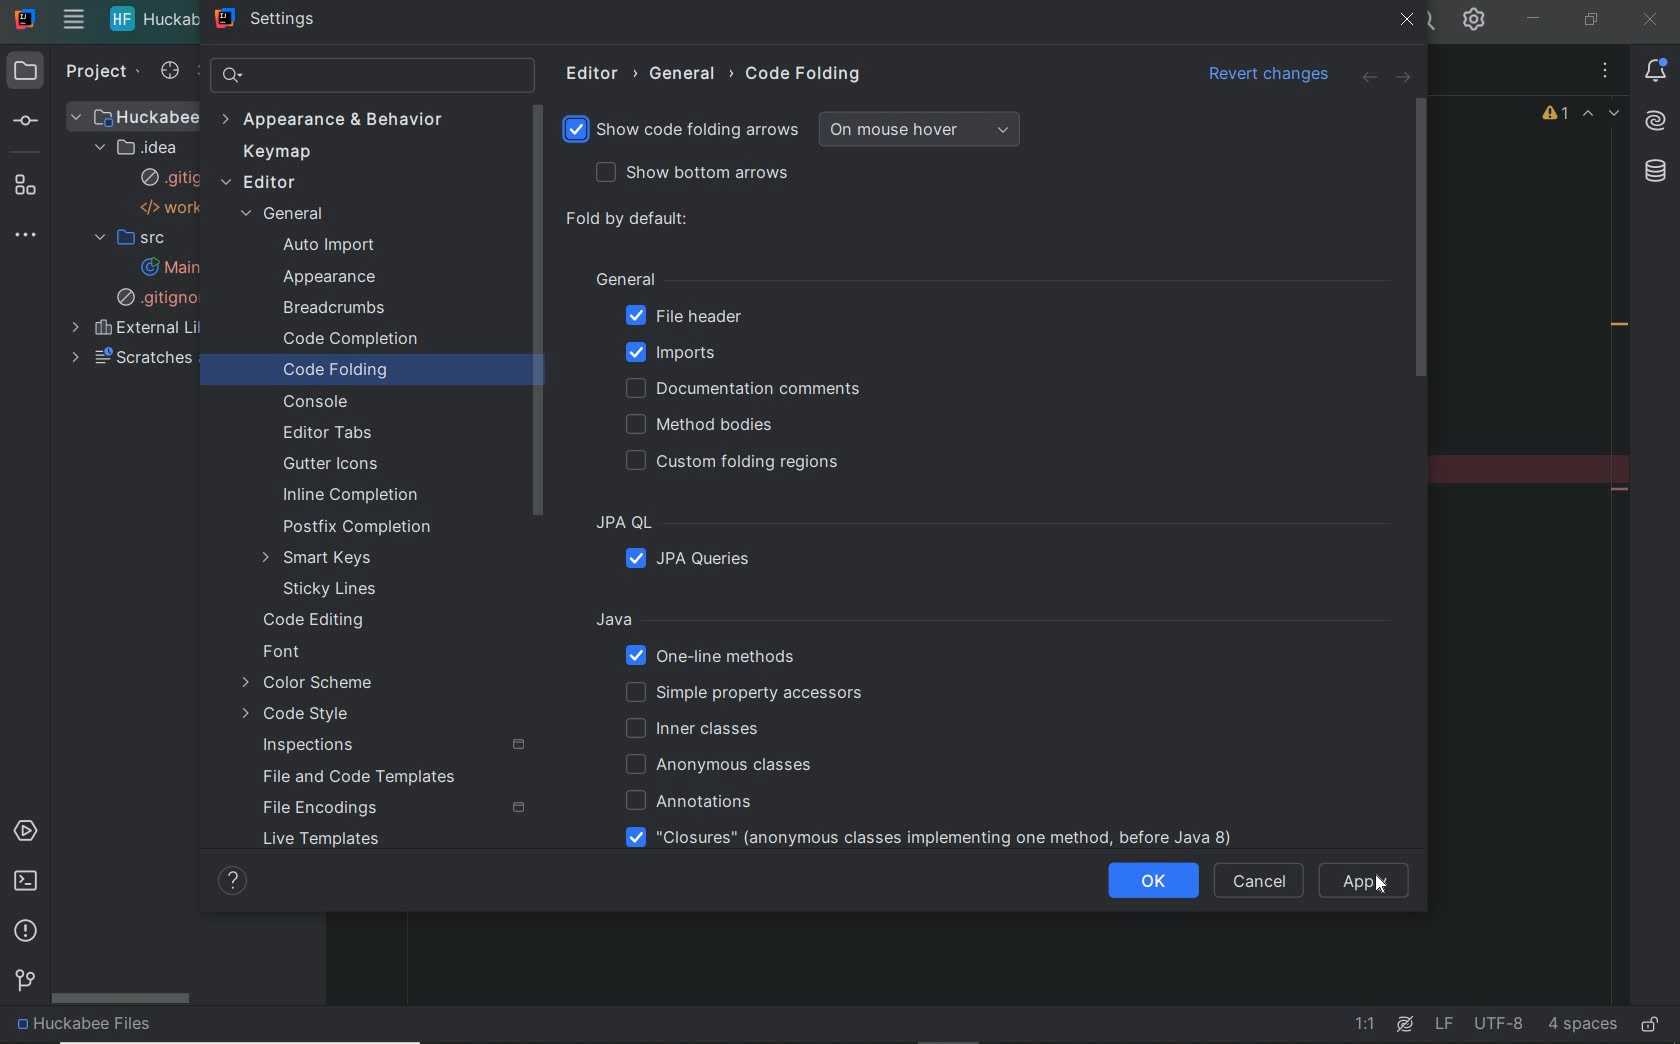  I want to click on code folding, so click(807, 74).